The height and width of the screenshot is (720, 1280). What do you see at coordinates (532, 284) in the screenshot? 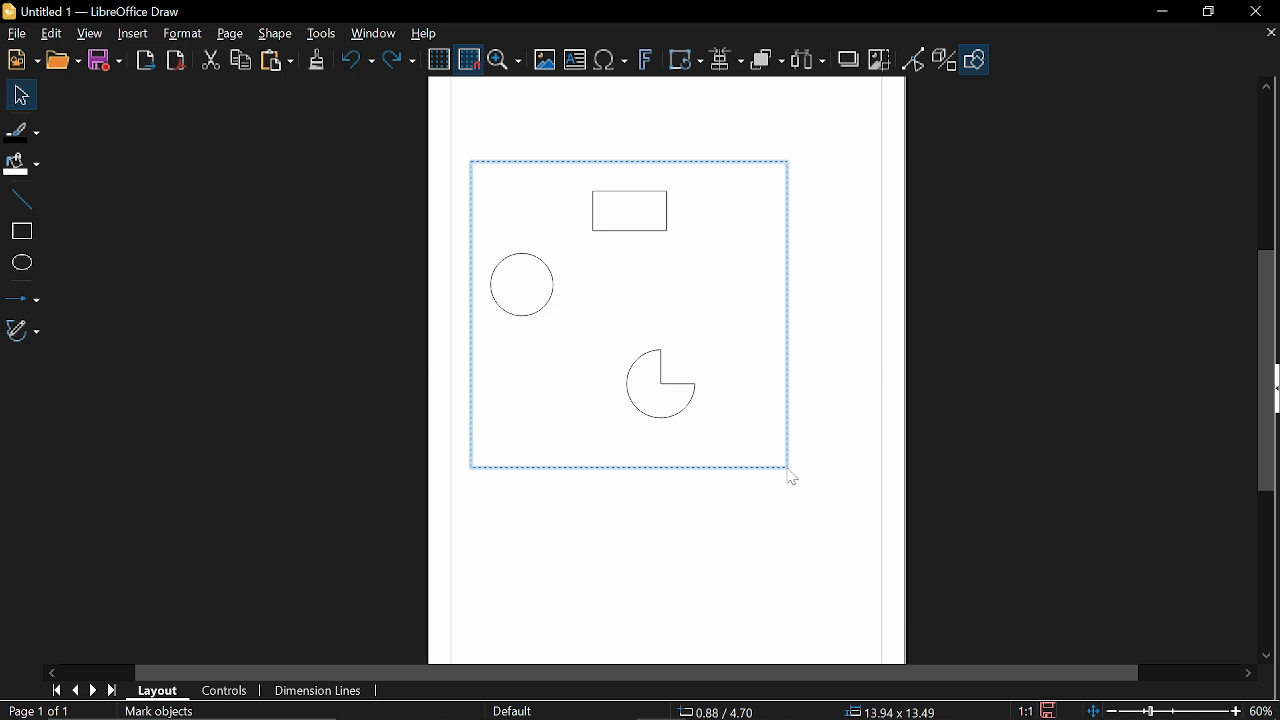
I see `Circle` at bounding box center [532, 284].